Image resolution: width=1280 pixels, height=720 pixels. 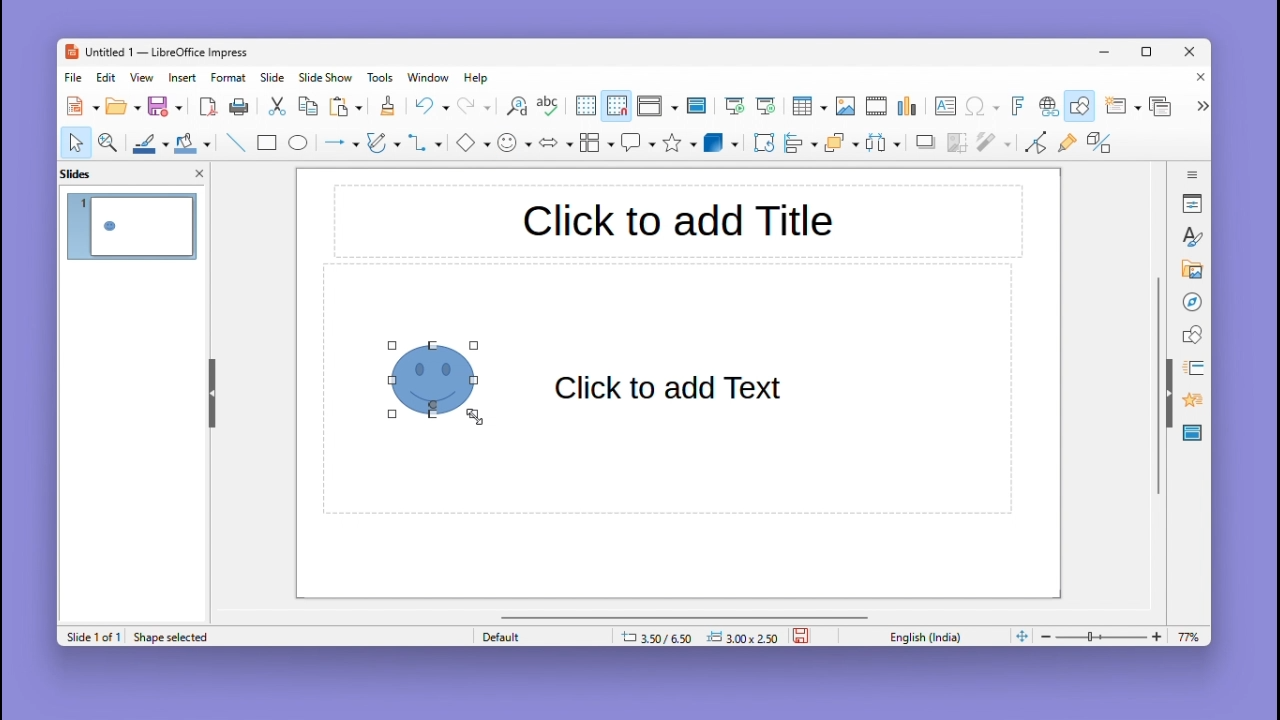 I want to click on Display views, so click(x=655, y=106).